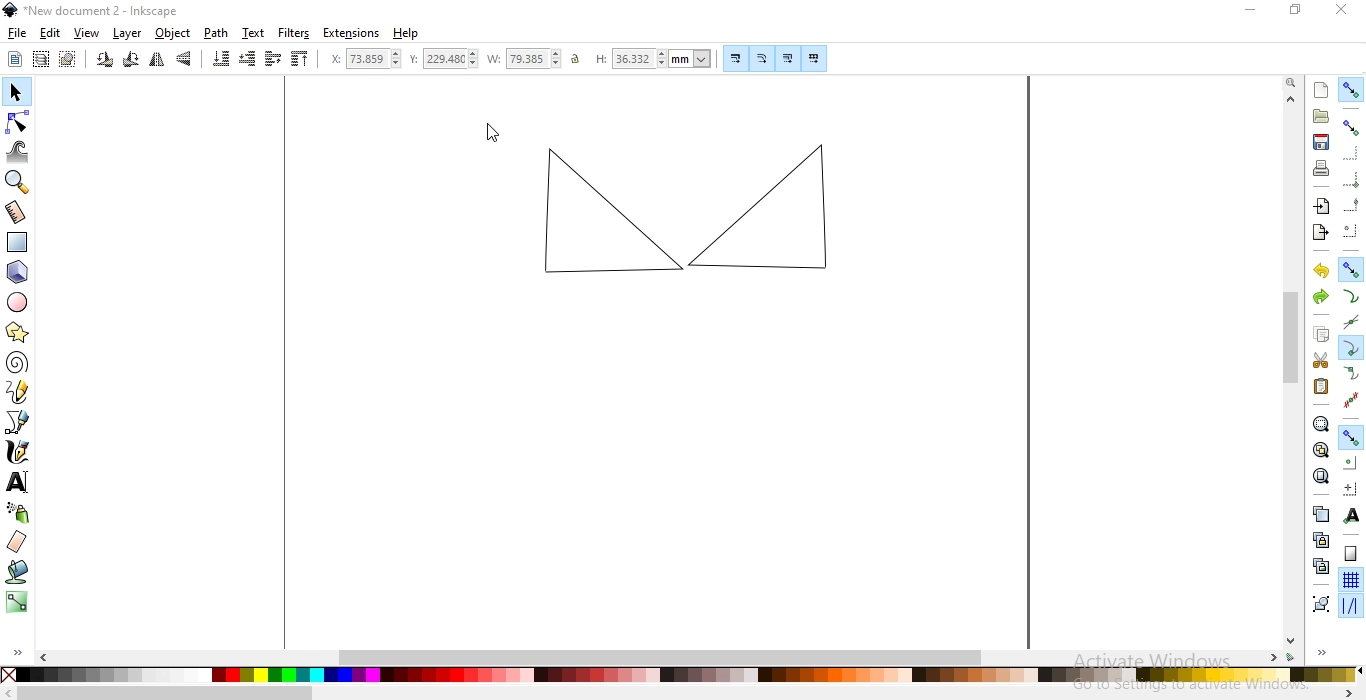 The width and height of the screenshot is (1366, 700). What do you see at coordinates (1322, 88) in the screenshot?
I see `create new document from default template` at bounding box center [1322, 88].